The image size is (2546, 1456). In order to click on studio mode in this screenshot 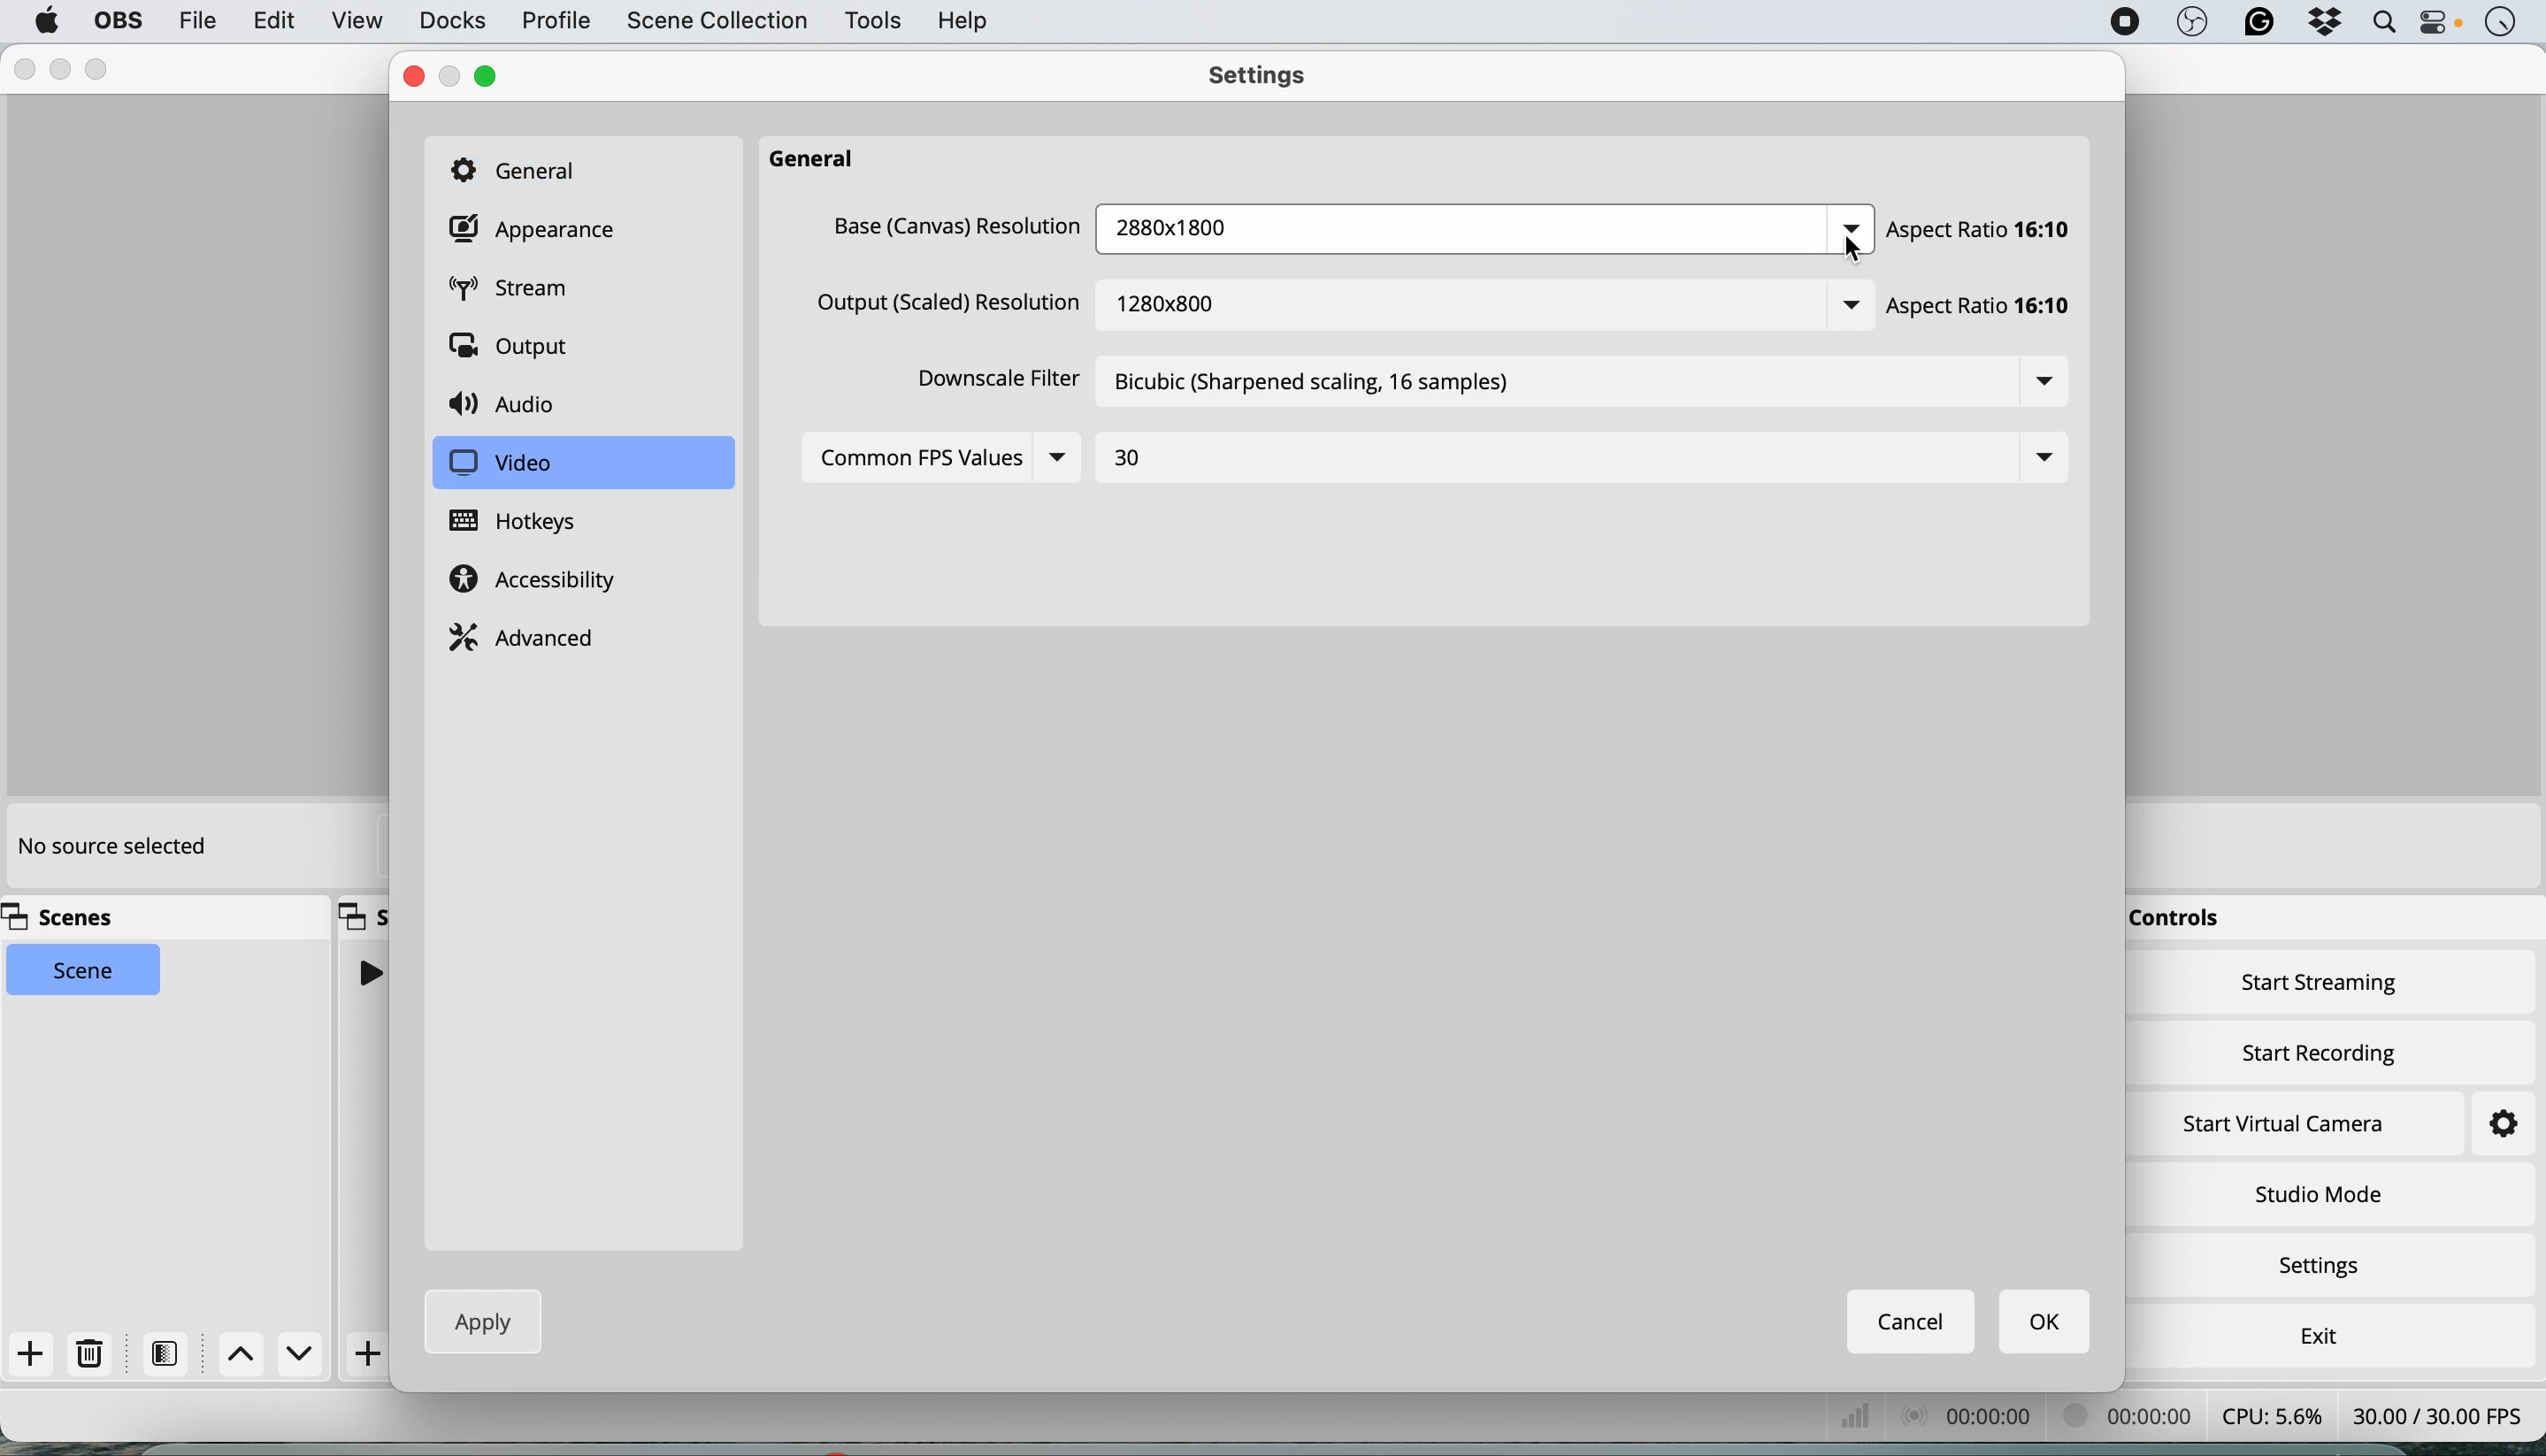, I will do `click(2317, 1193)`.